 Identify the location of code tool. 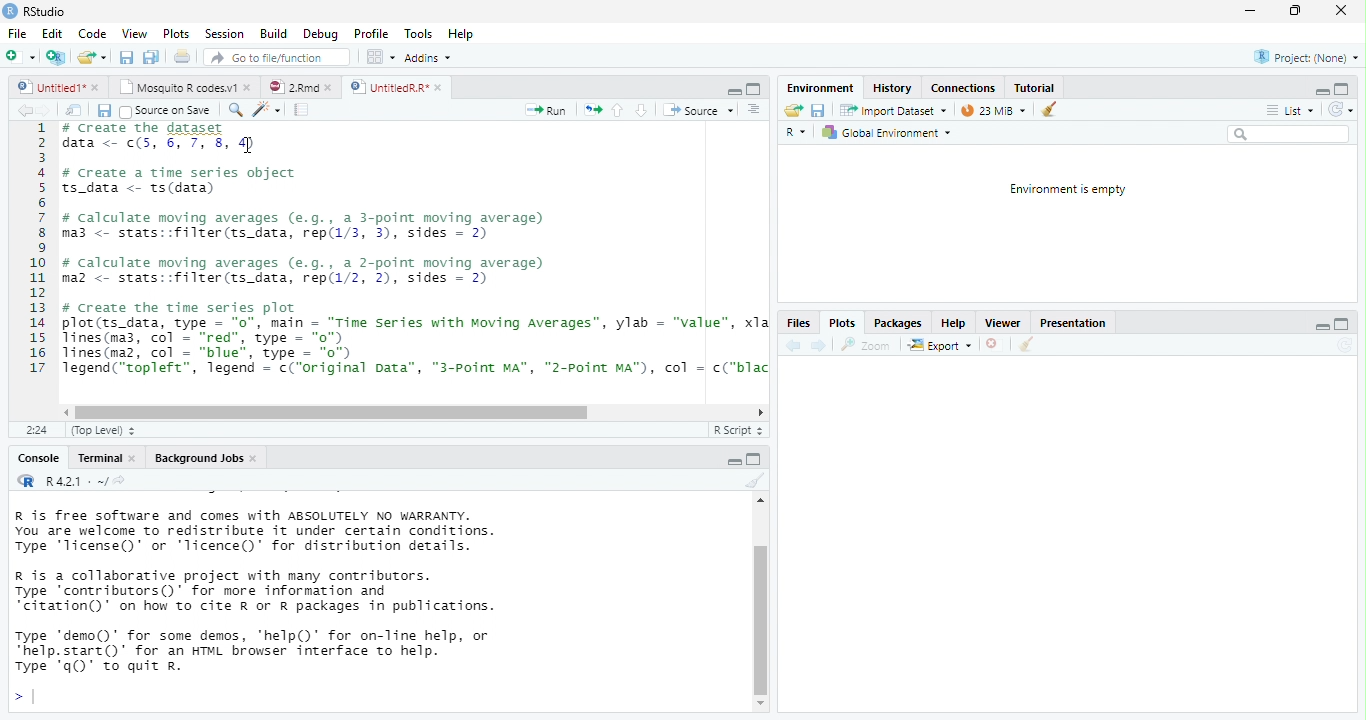
(268, 109).